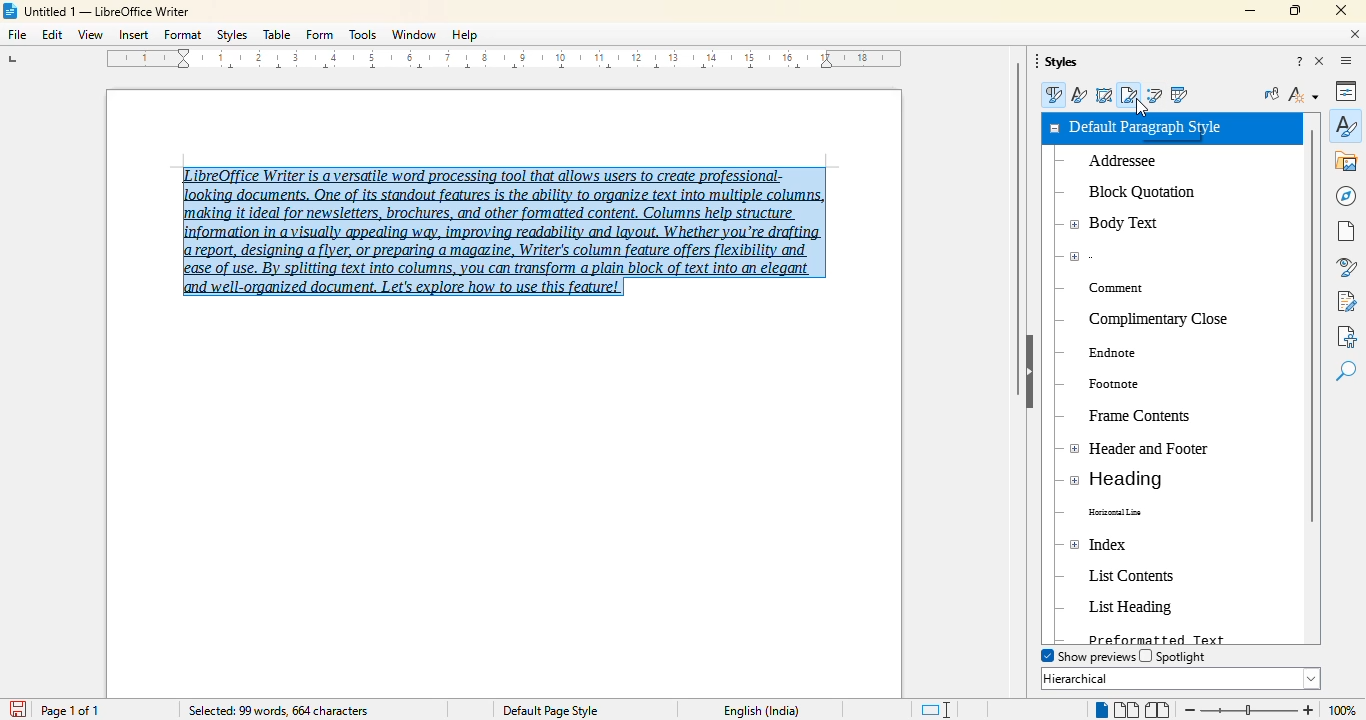 The height and width of the screenshot is (720, 1366). Describe the element at coordinates (1130, 94) in the screenshot. I see `page styles` at that location.